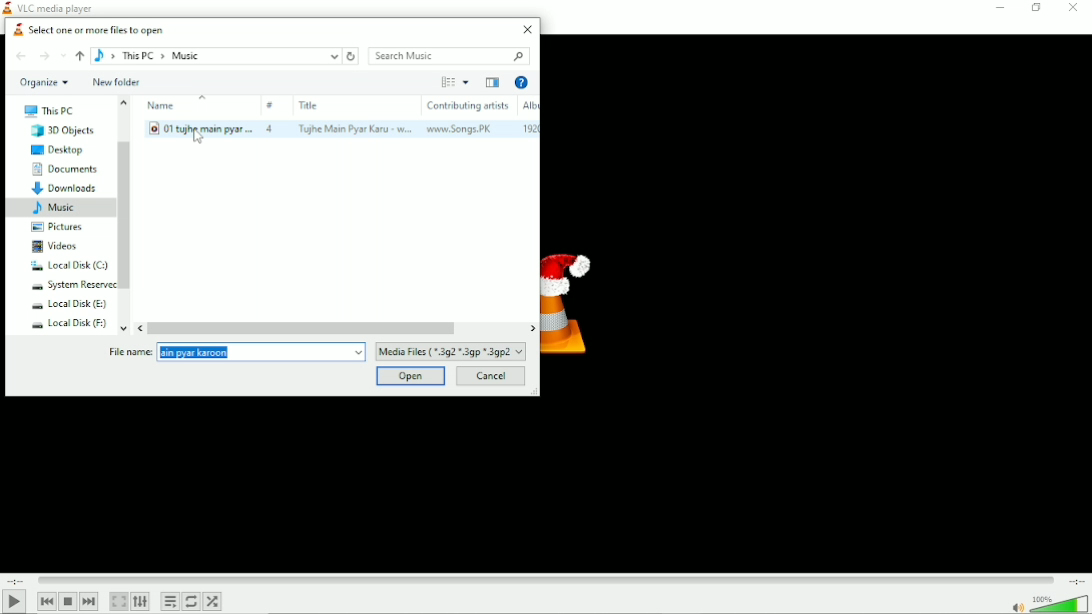 This screenshot has width=1092, height=614. Describe the element at coordinates (49, 7) in the screenshot. I see `VLC media player` at that location.